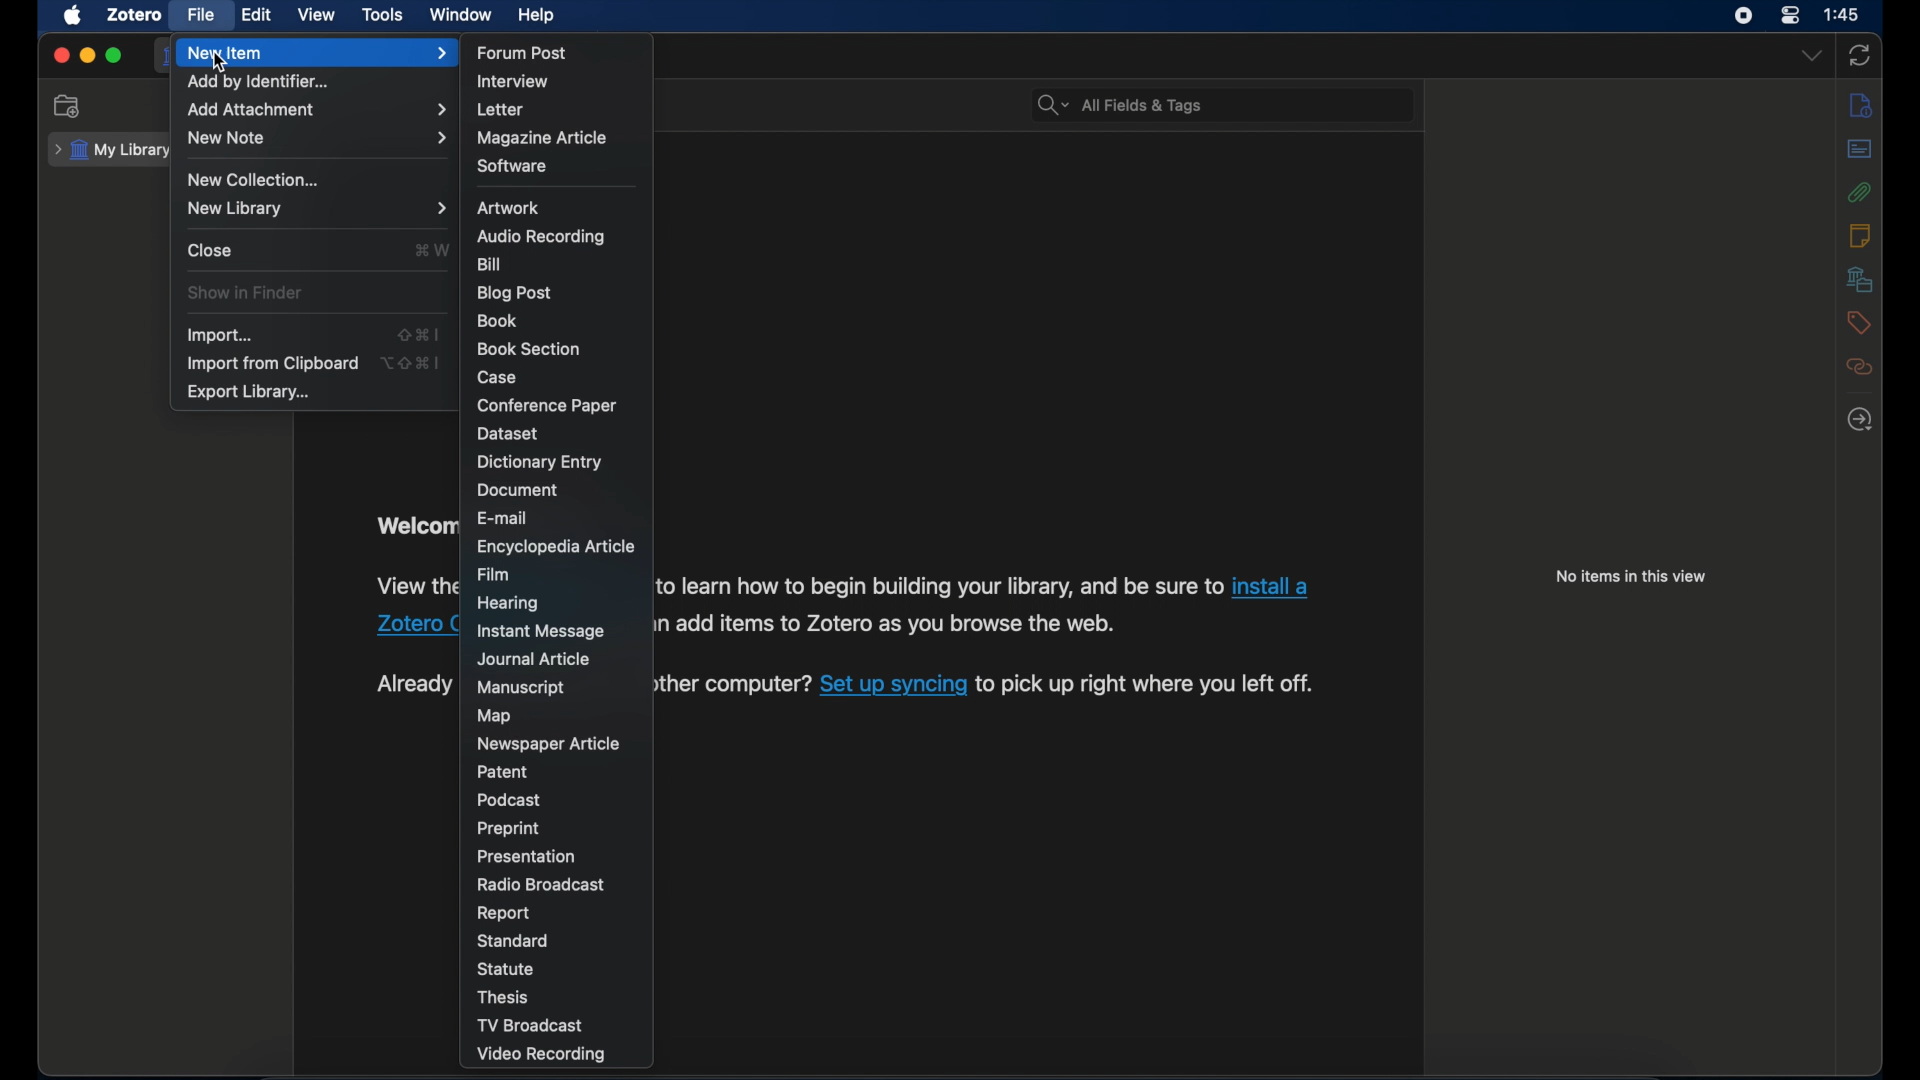  Describe the element at coordinates (460, 15) in the screenshot. I see `window` at that location.